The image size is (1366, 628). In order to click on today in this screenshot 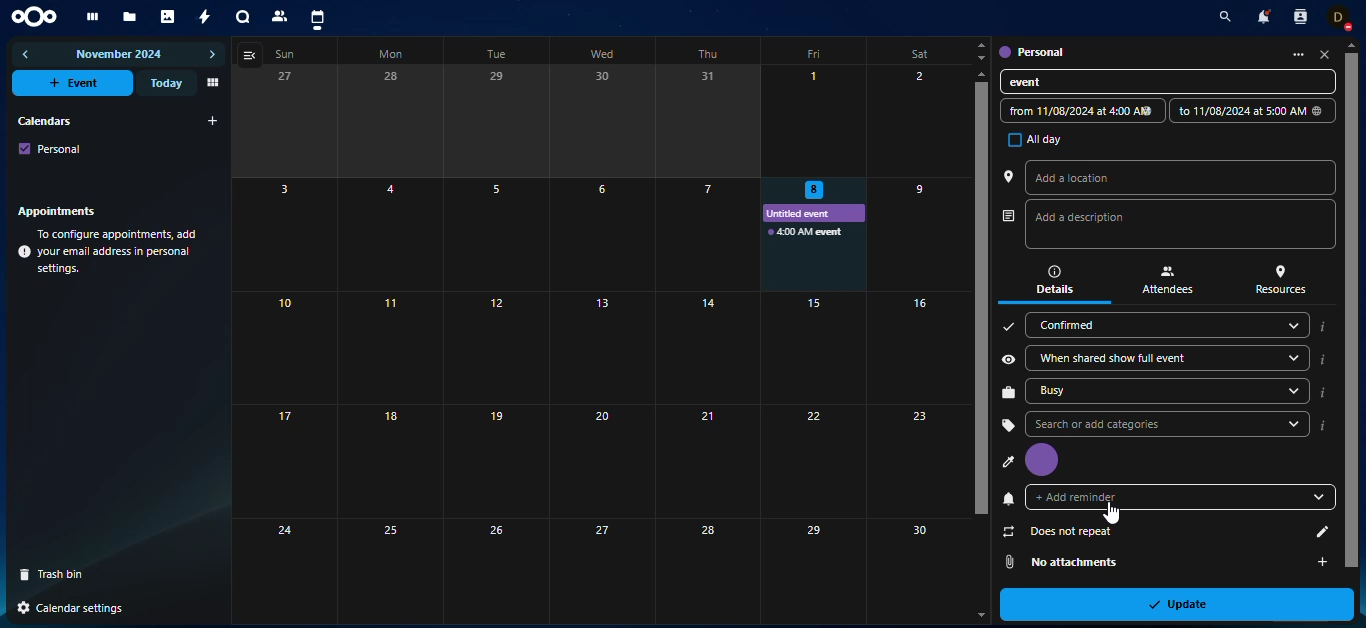, I will do `click(164, 83)`.